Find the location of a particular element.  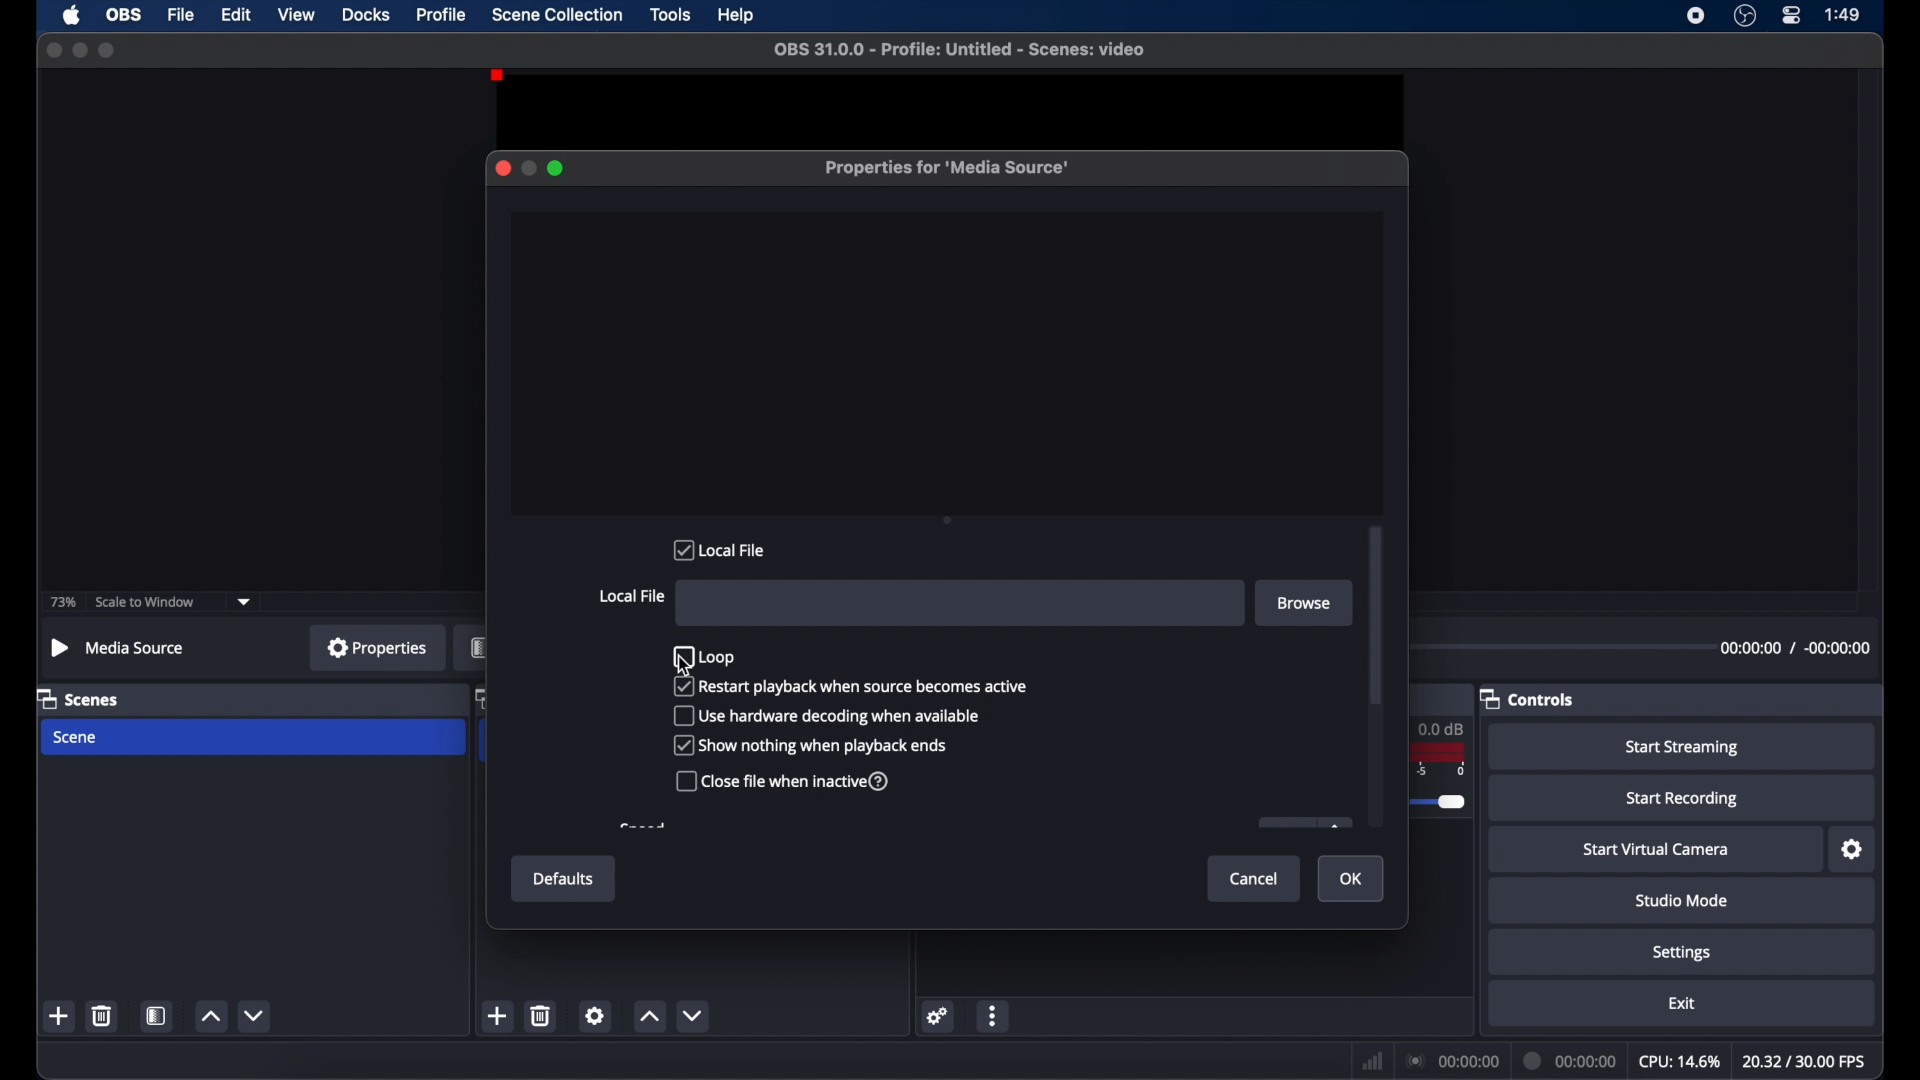

scene is located at coordinates (78, 738).